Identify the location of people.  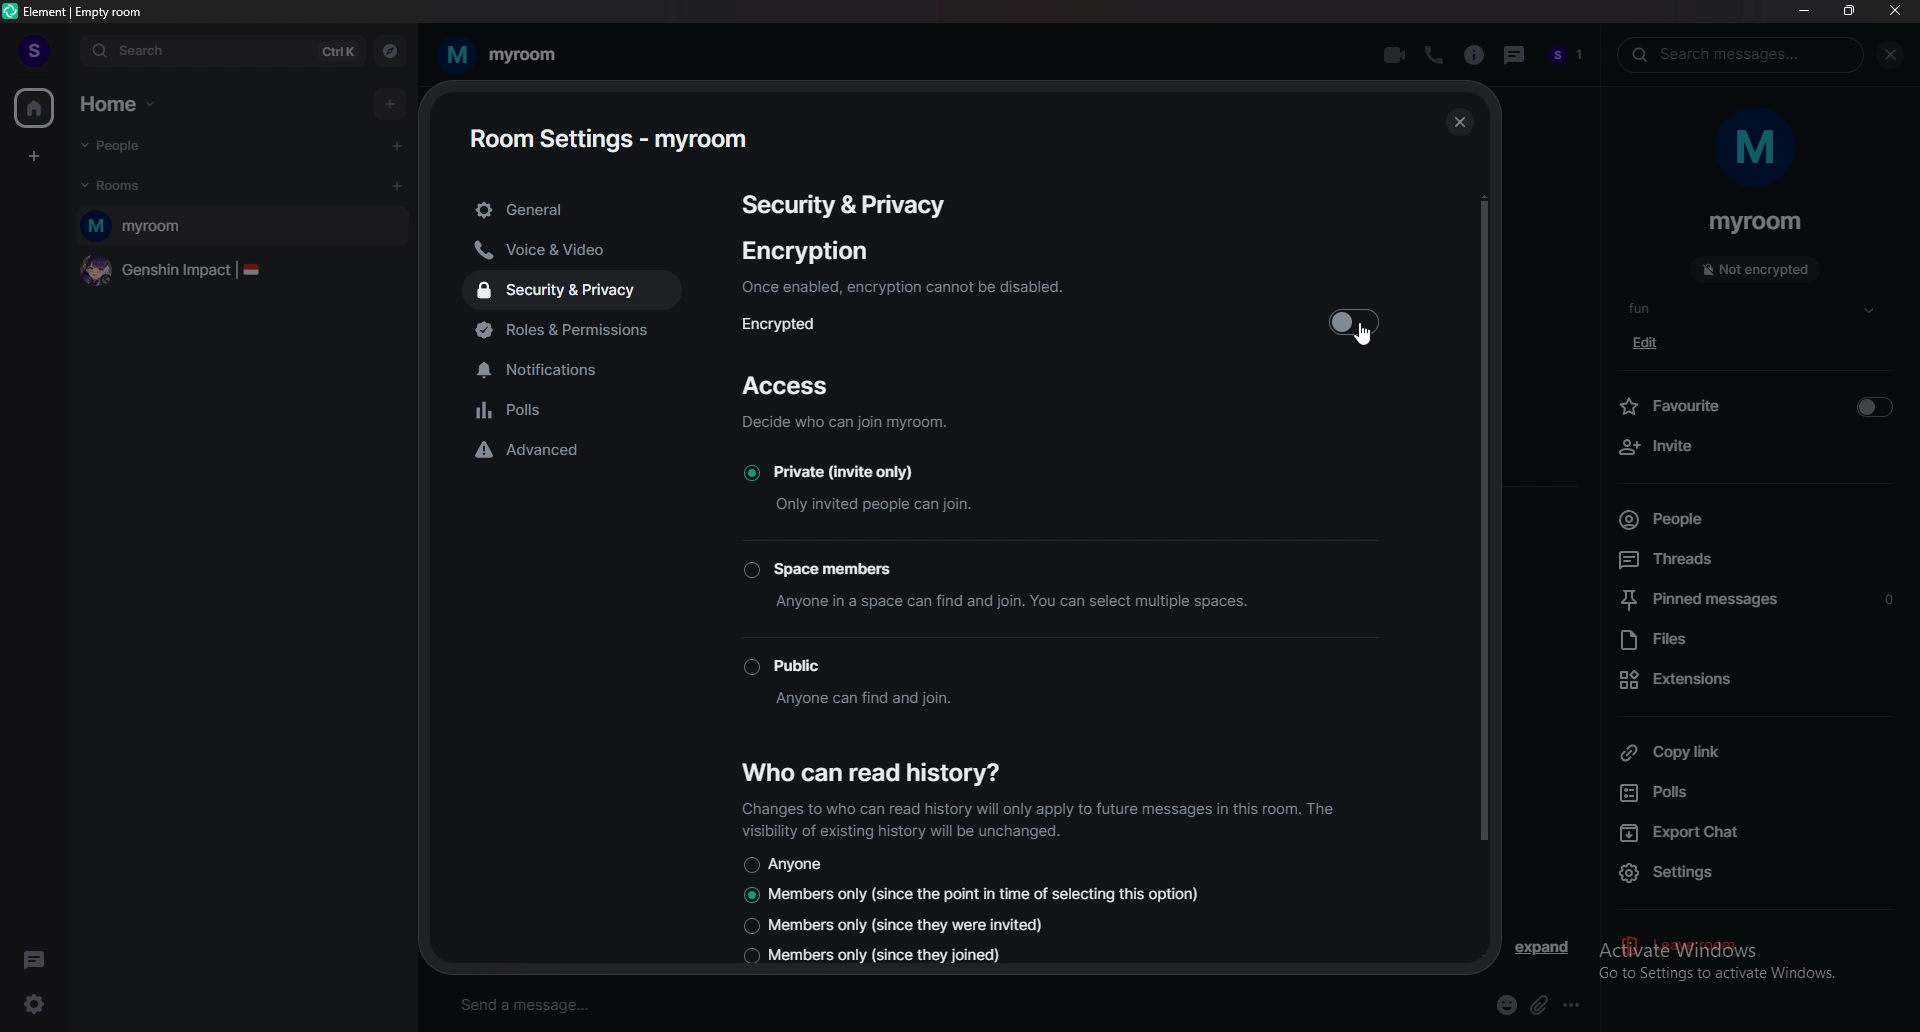
(1755, 519).